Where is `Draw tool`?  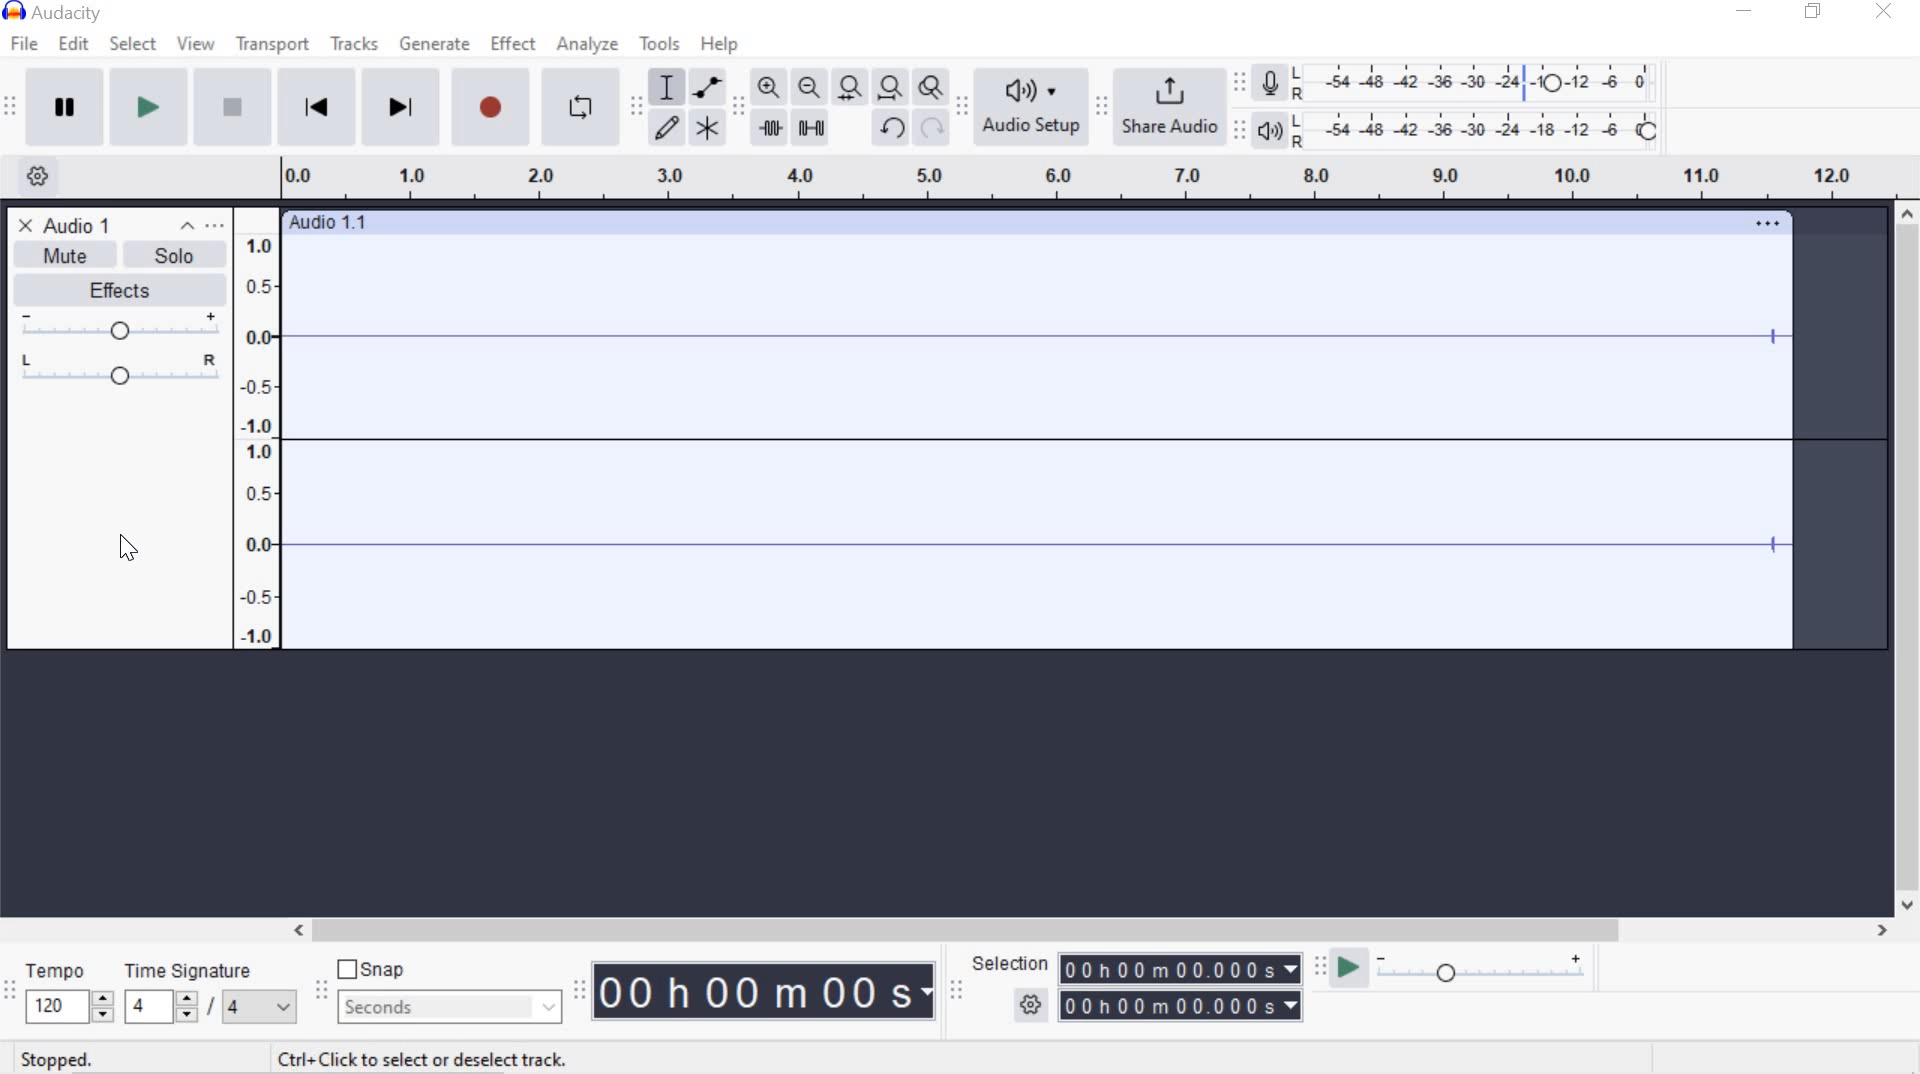 Draw tool is located at coordinates (666, 126).